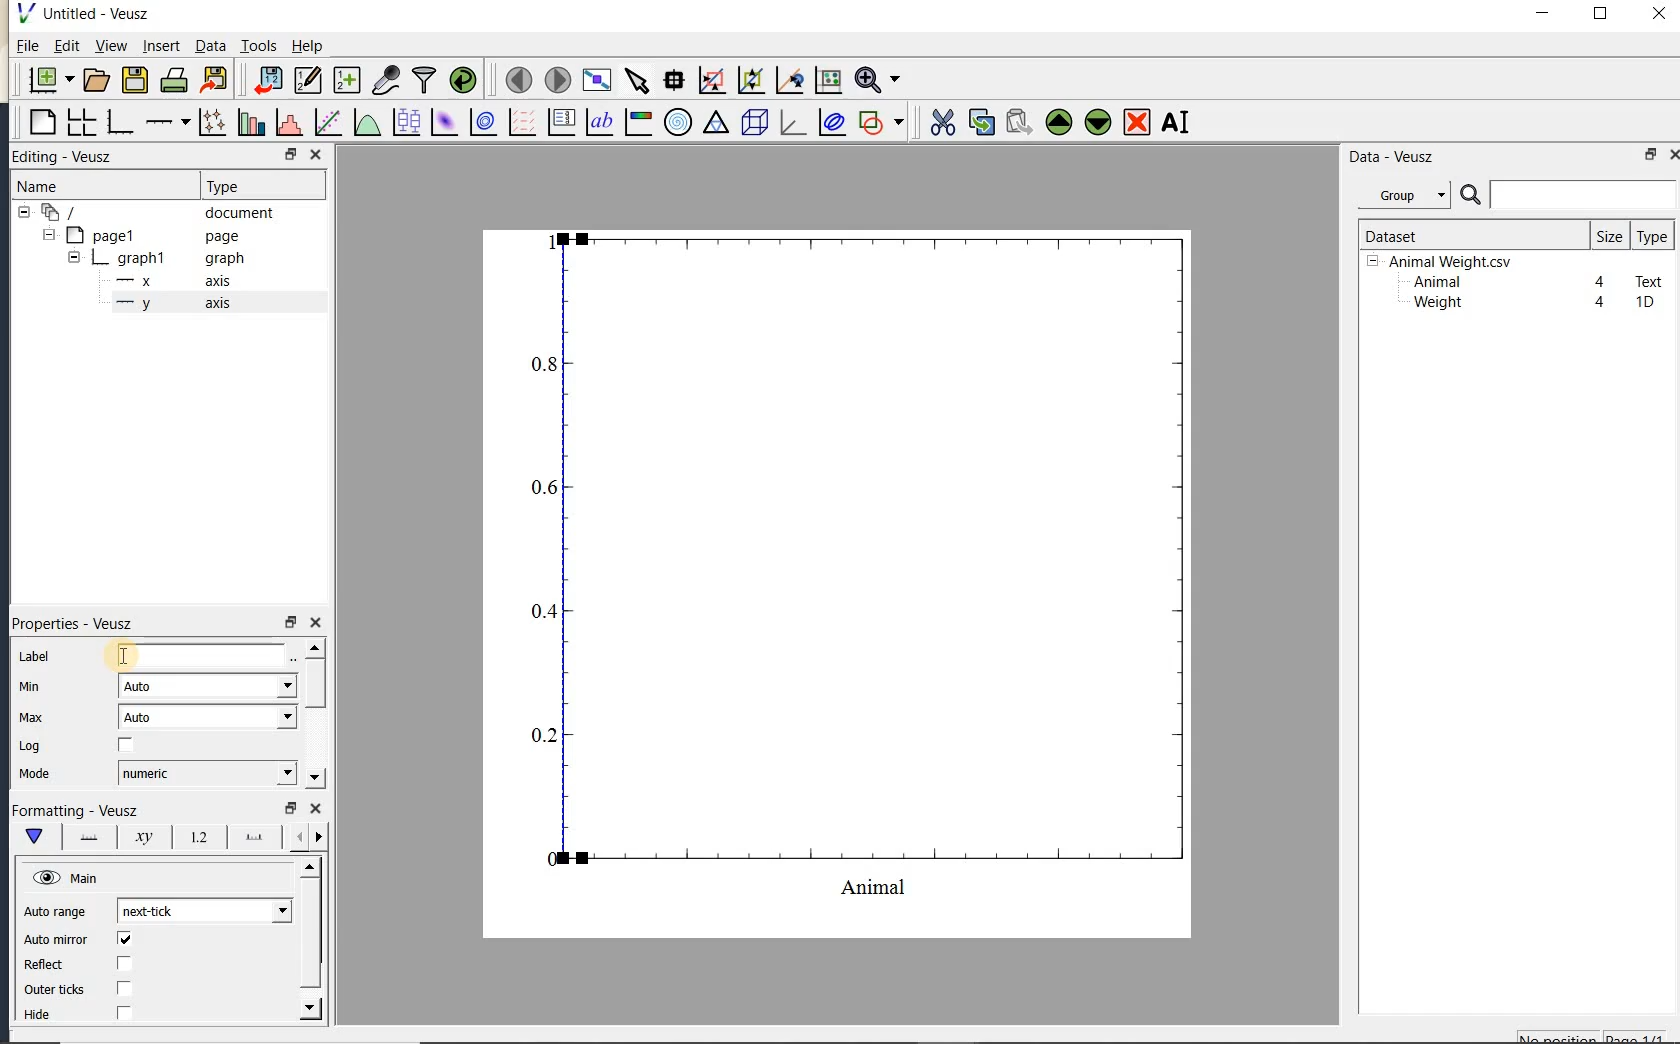 The image size is (1680, 1044). What do you see at coordinates (174, 80) in the screenshot?
I see `print the document` at bounding box center [174, 80].